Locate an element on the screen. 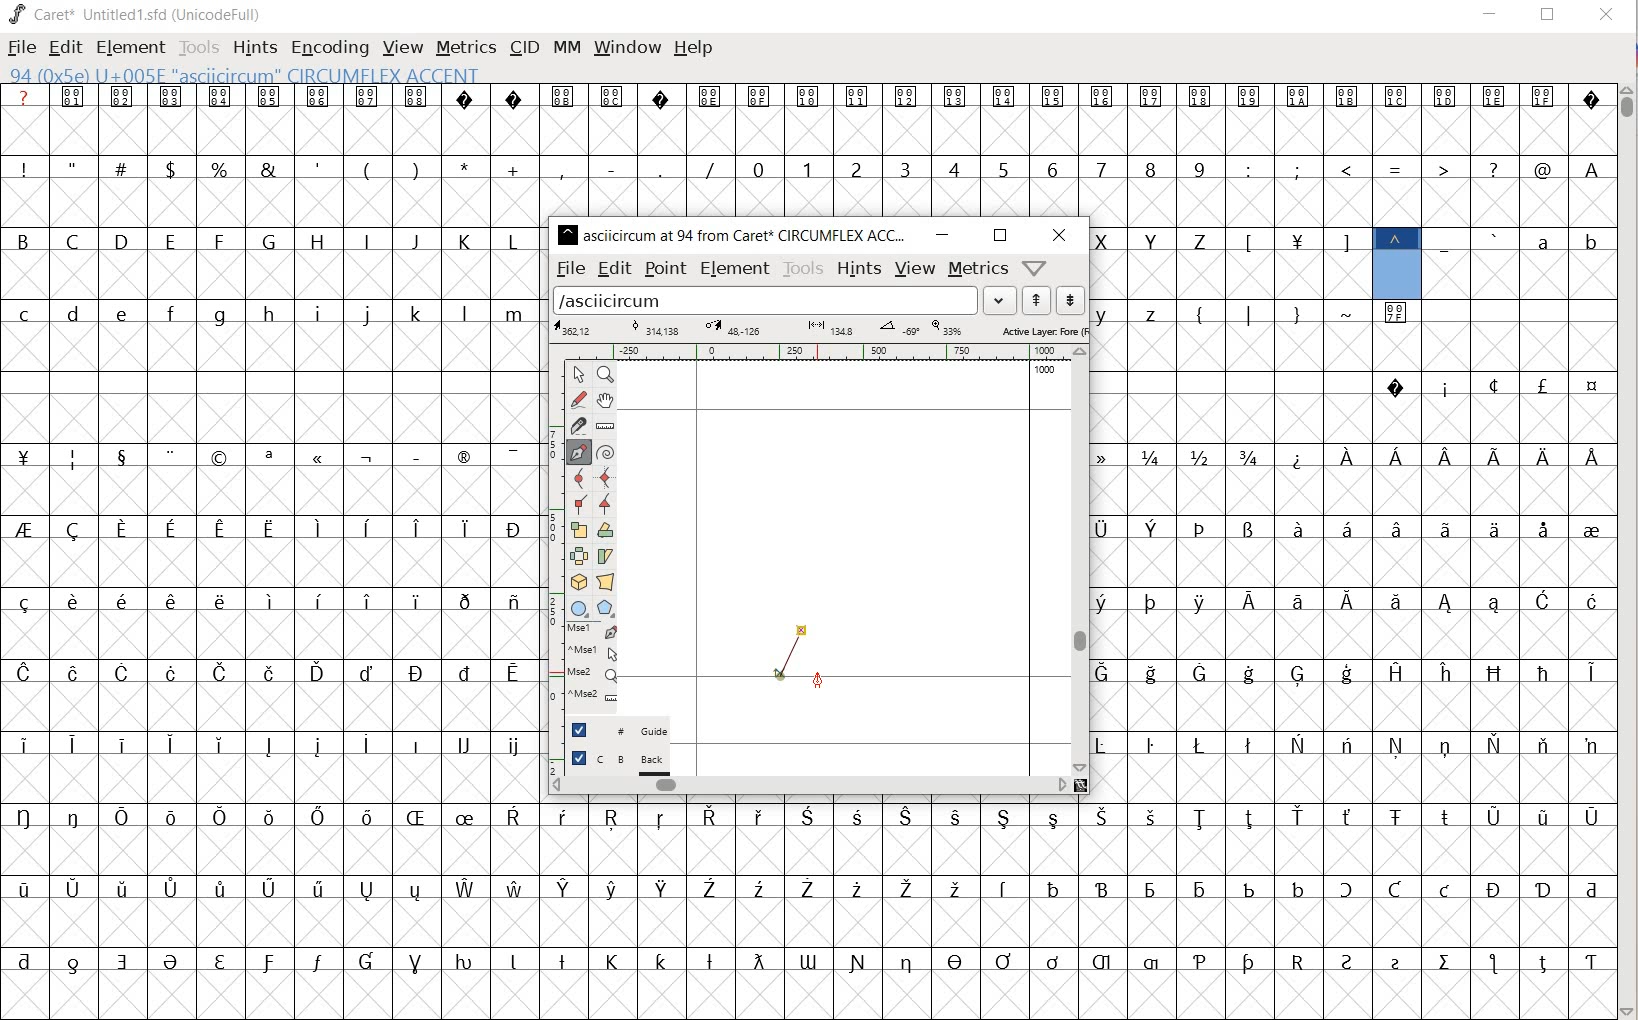 This screenshot has width=1638, height=1020. show the next word on the list is located at coordinates (1037, 302).